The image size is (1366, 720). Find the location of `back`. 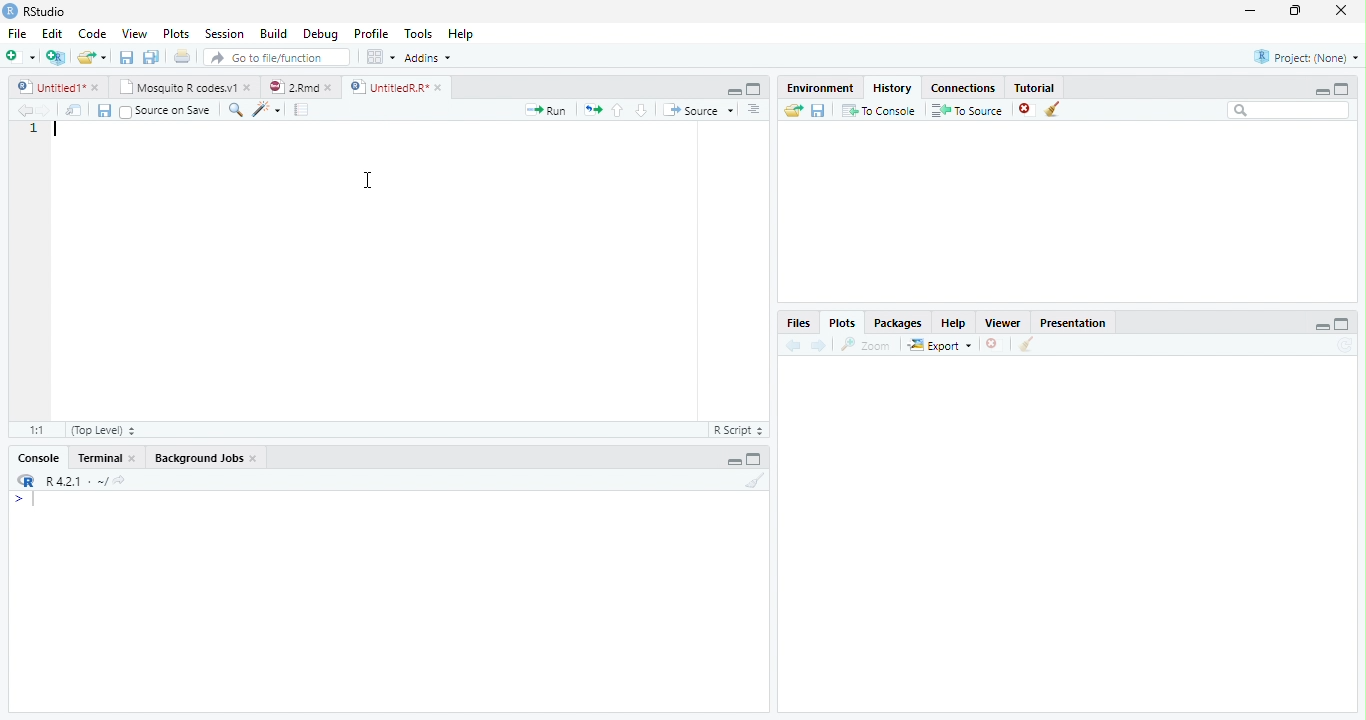

back is located at coordinates (20, 110).